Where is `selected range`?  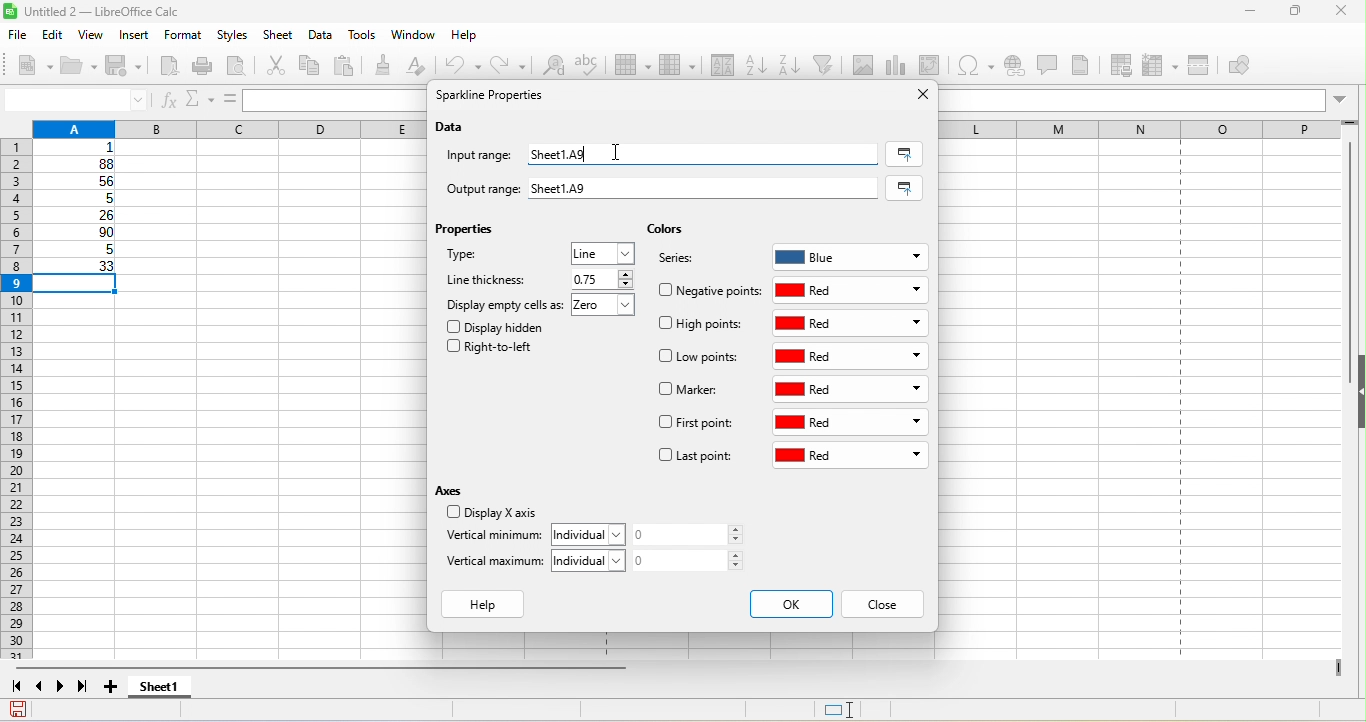
selected range is located at coordinates (908, 188).